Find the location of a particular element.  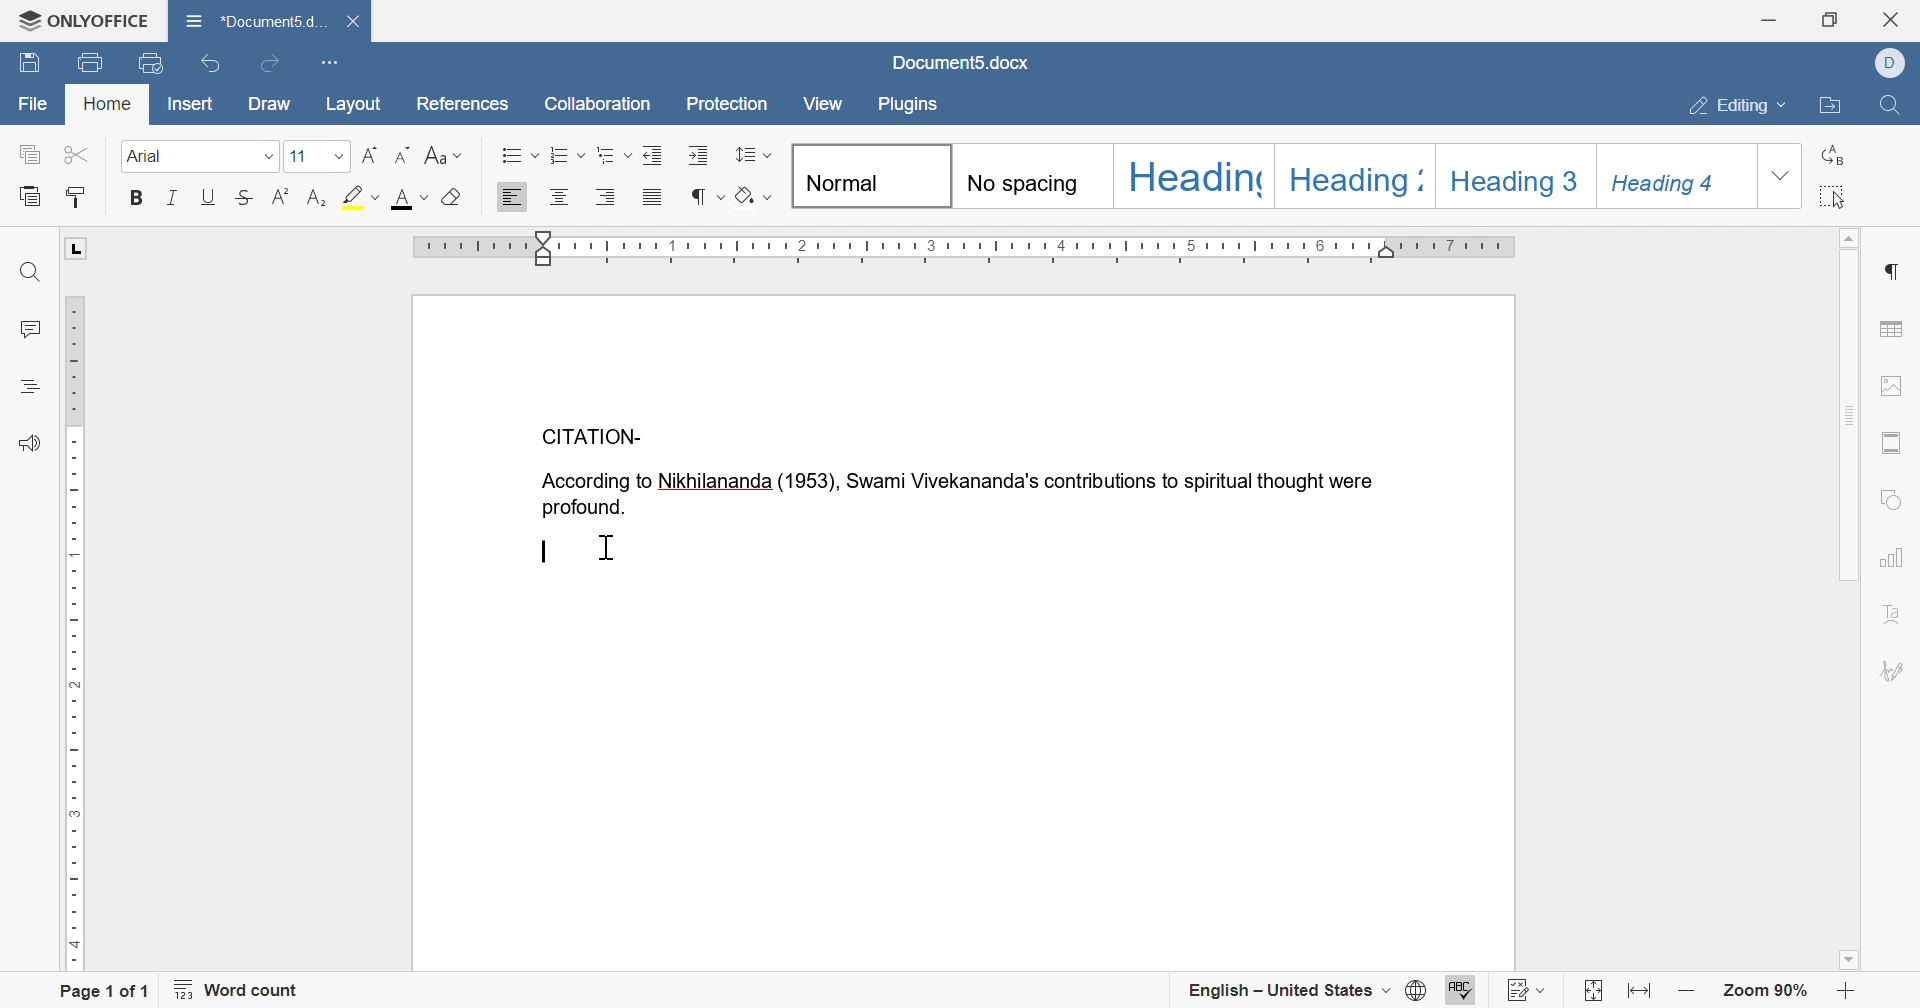

close is located at coordinates (353, 23).